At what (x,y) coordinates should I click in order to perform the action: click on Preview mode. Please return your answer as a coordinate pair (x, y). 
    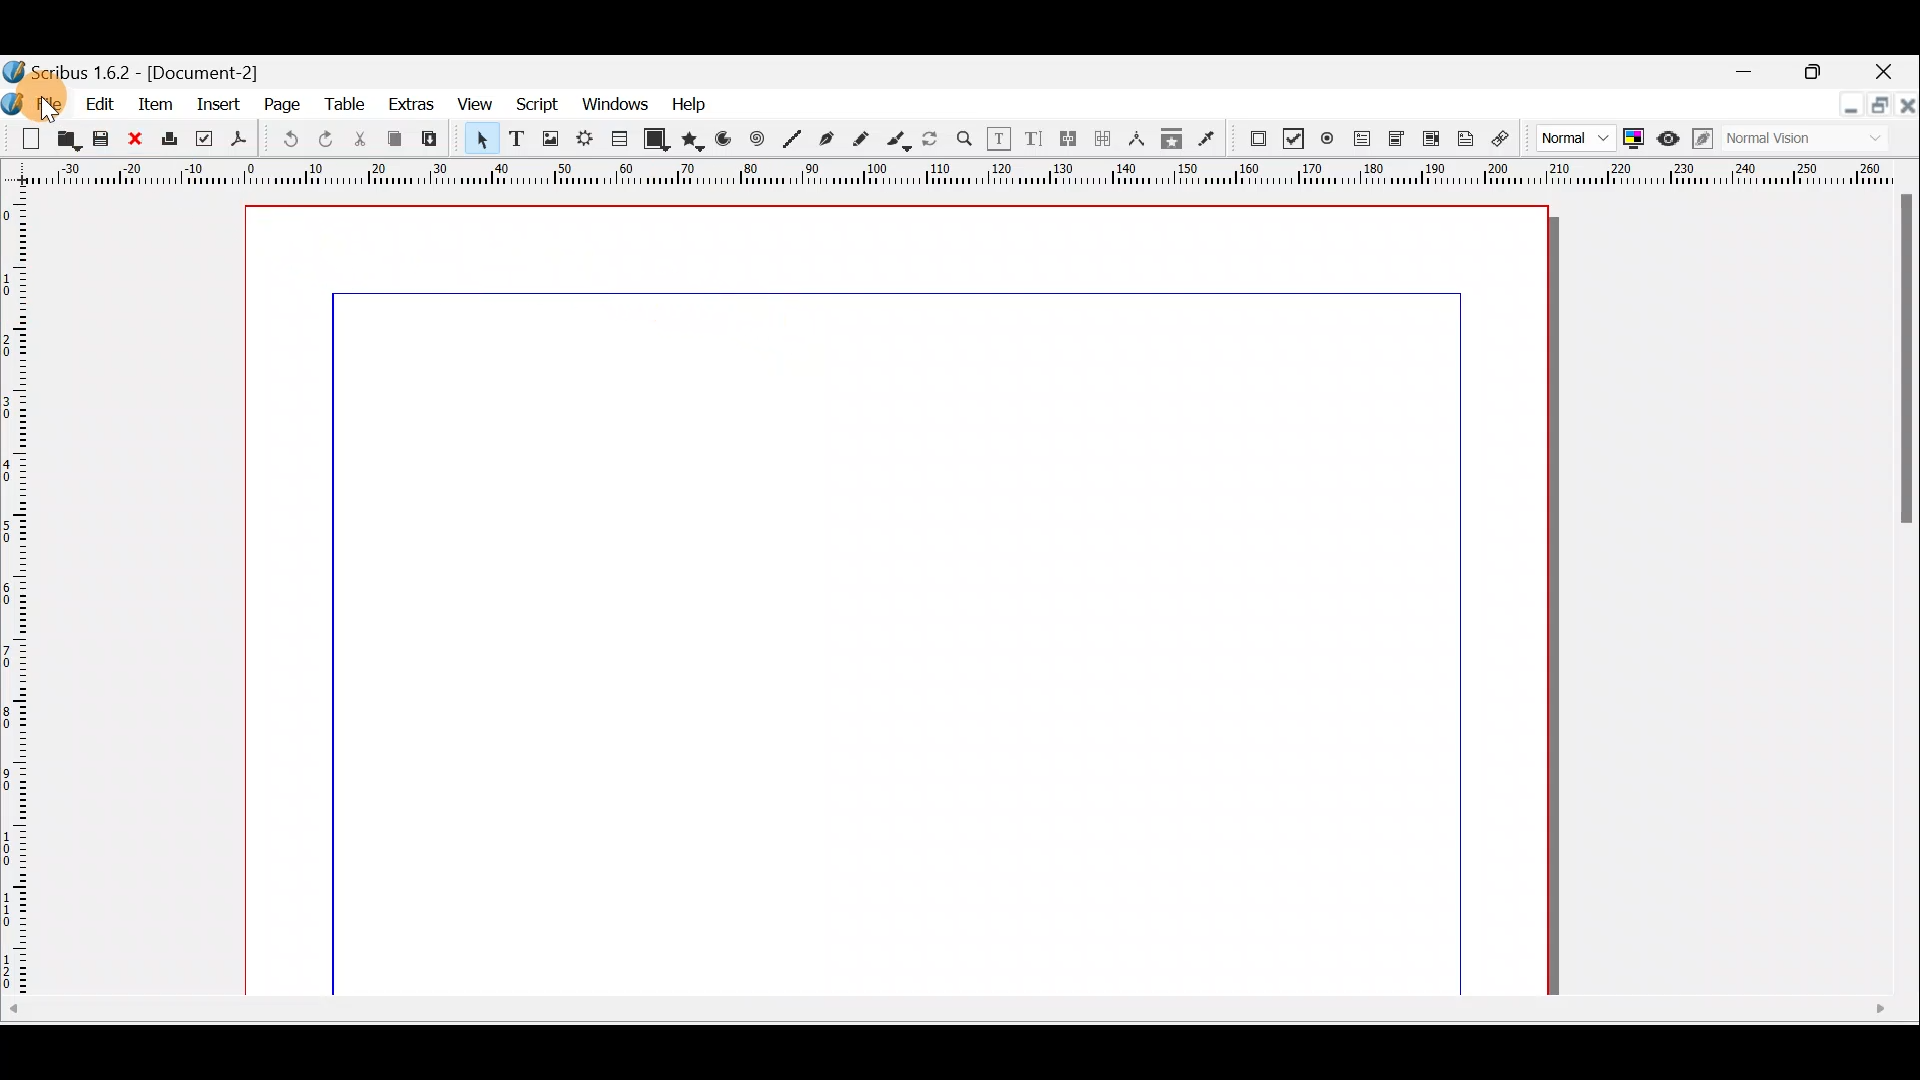
    Looking at the image, I should click on (1669, 140).